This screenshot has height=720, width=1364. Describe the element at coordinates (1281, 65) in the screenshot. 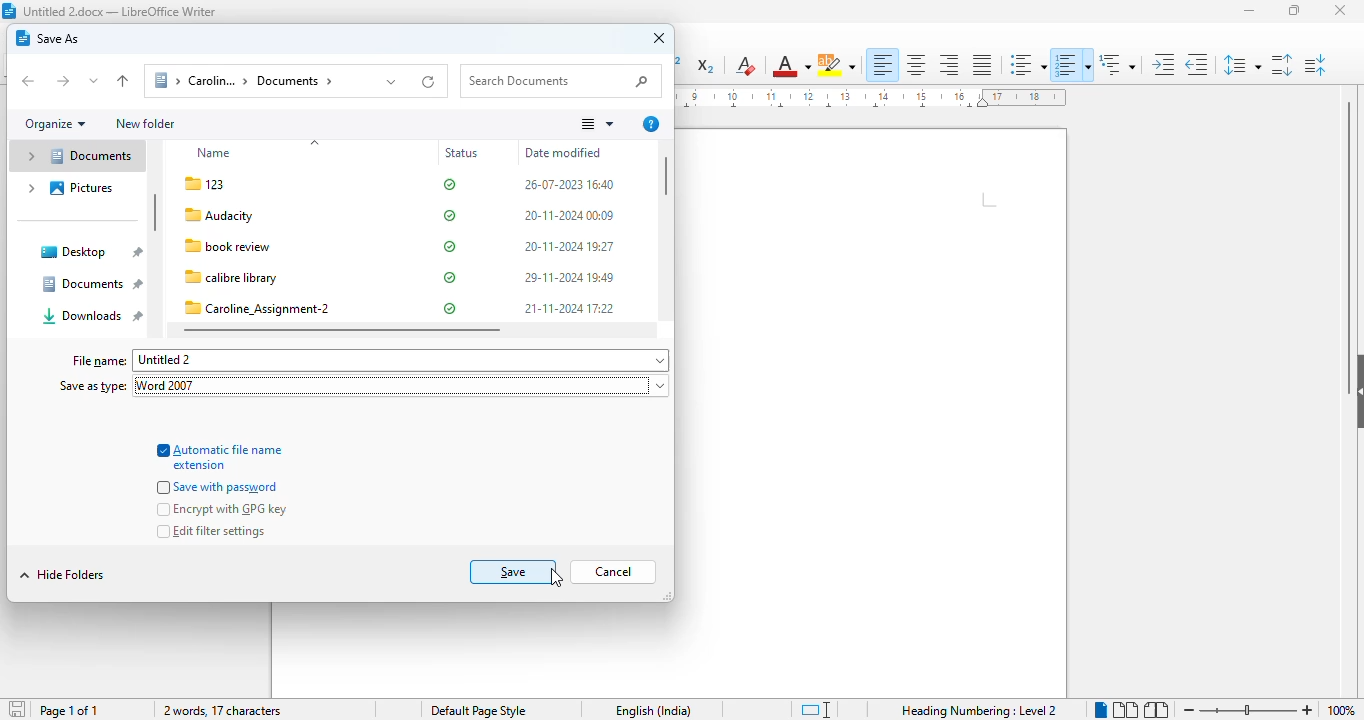

I see `increase paragraph spacing` at that location.